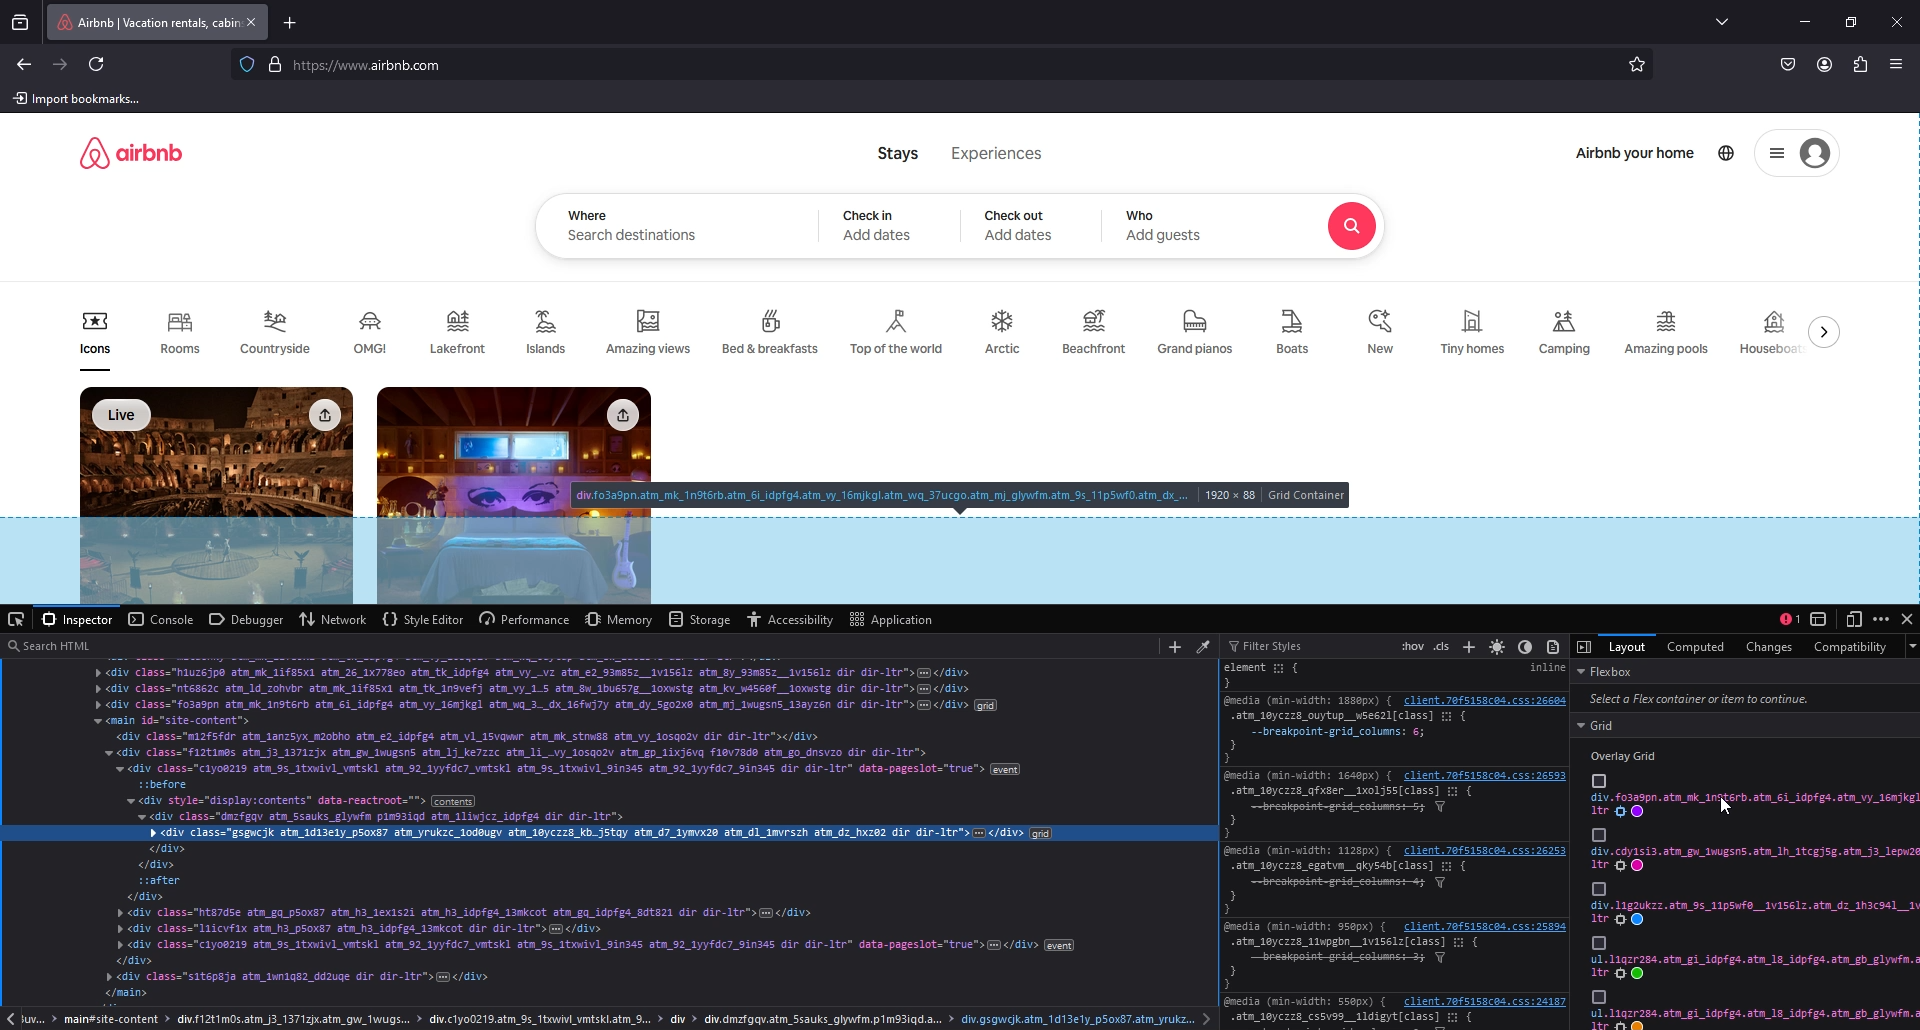 The width and height of the screenshot is (1920, 1030). I want to click on pick an element, so click(18, 619).